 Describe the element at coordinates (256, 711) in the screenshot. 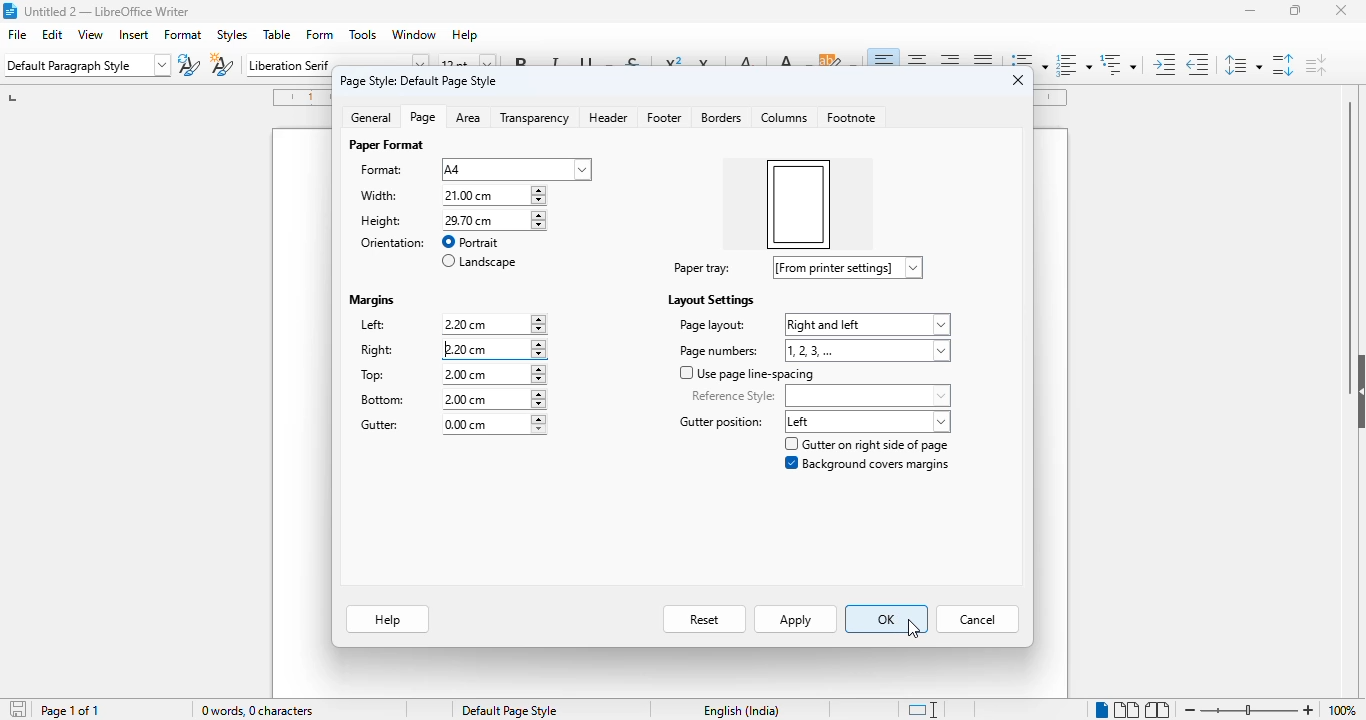

I see `0 words, 0 characters` at that location.